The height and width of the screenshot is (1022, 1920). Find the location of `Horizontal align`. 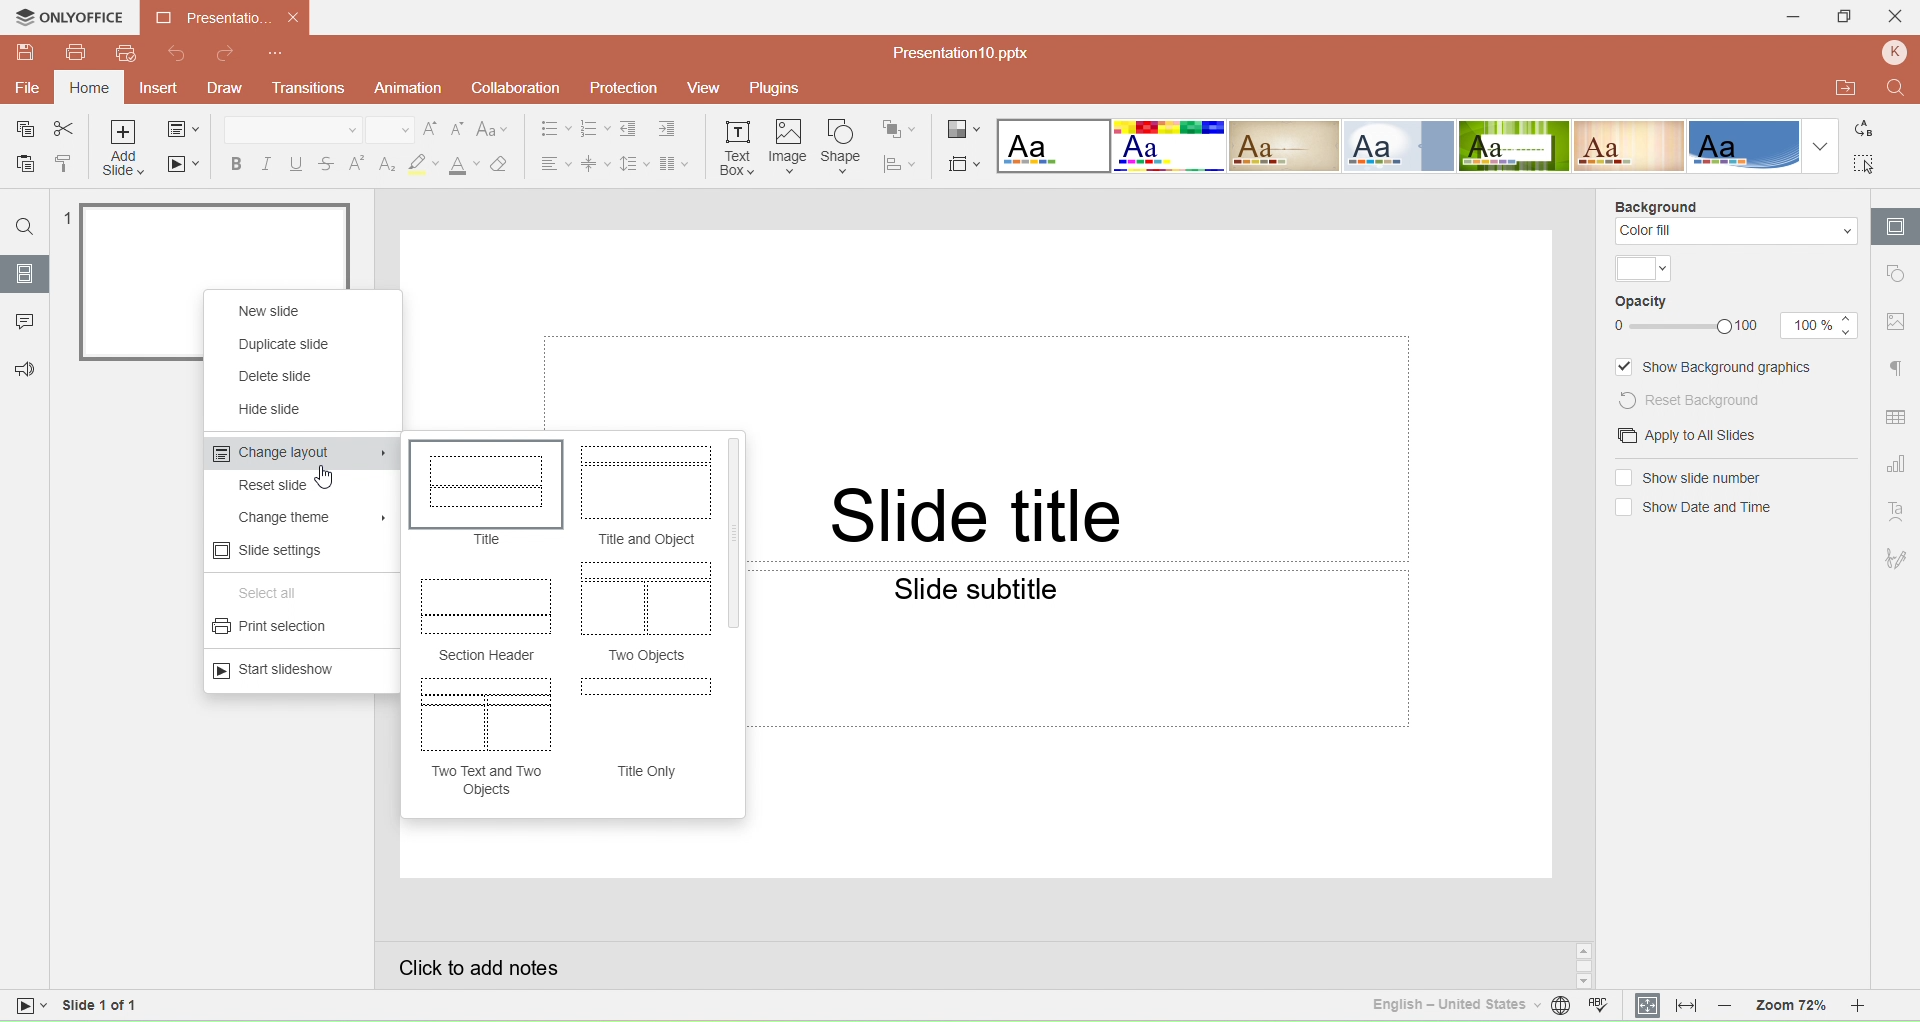

Horizontal align is located at coordinates (552, 163).